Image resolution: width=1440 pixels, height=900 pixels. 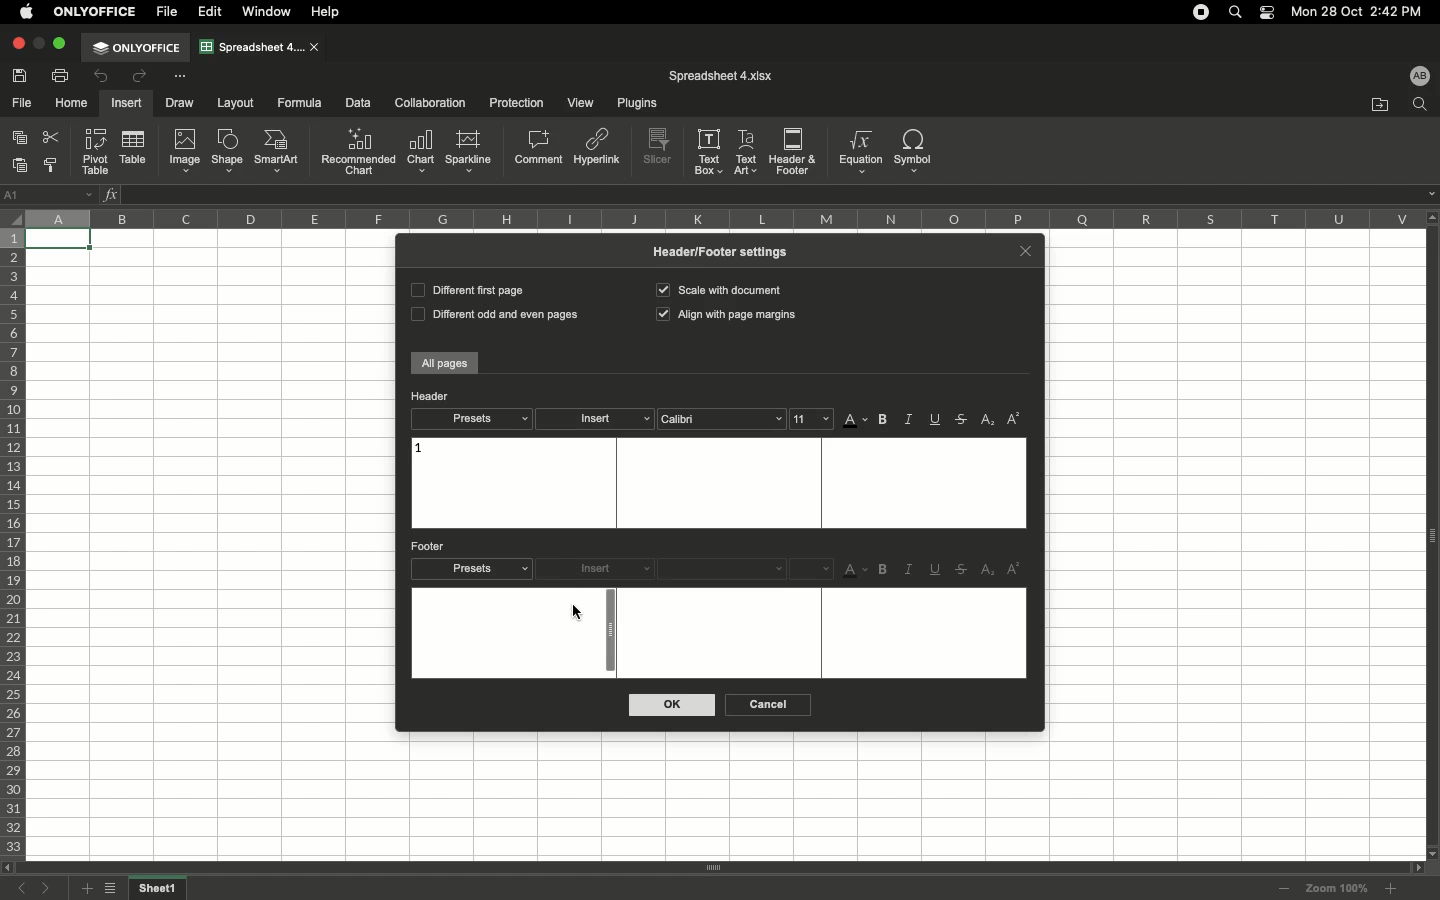 What do you see at coordinates (17, 44) in the screenshot?
I see `Close` at bounding box center [17, 44].